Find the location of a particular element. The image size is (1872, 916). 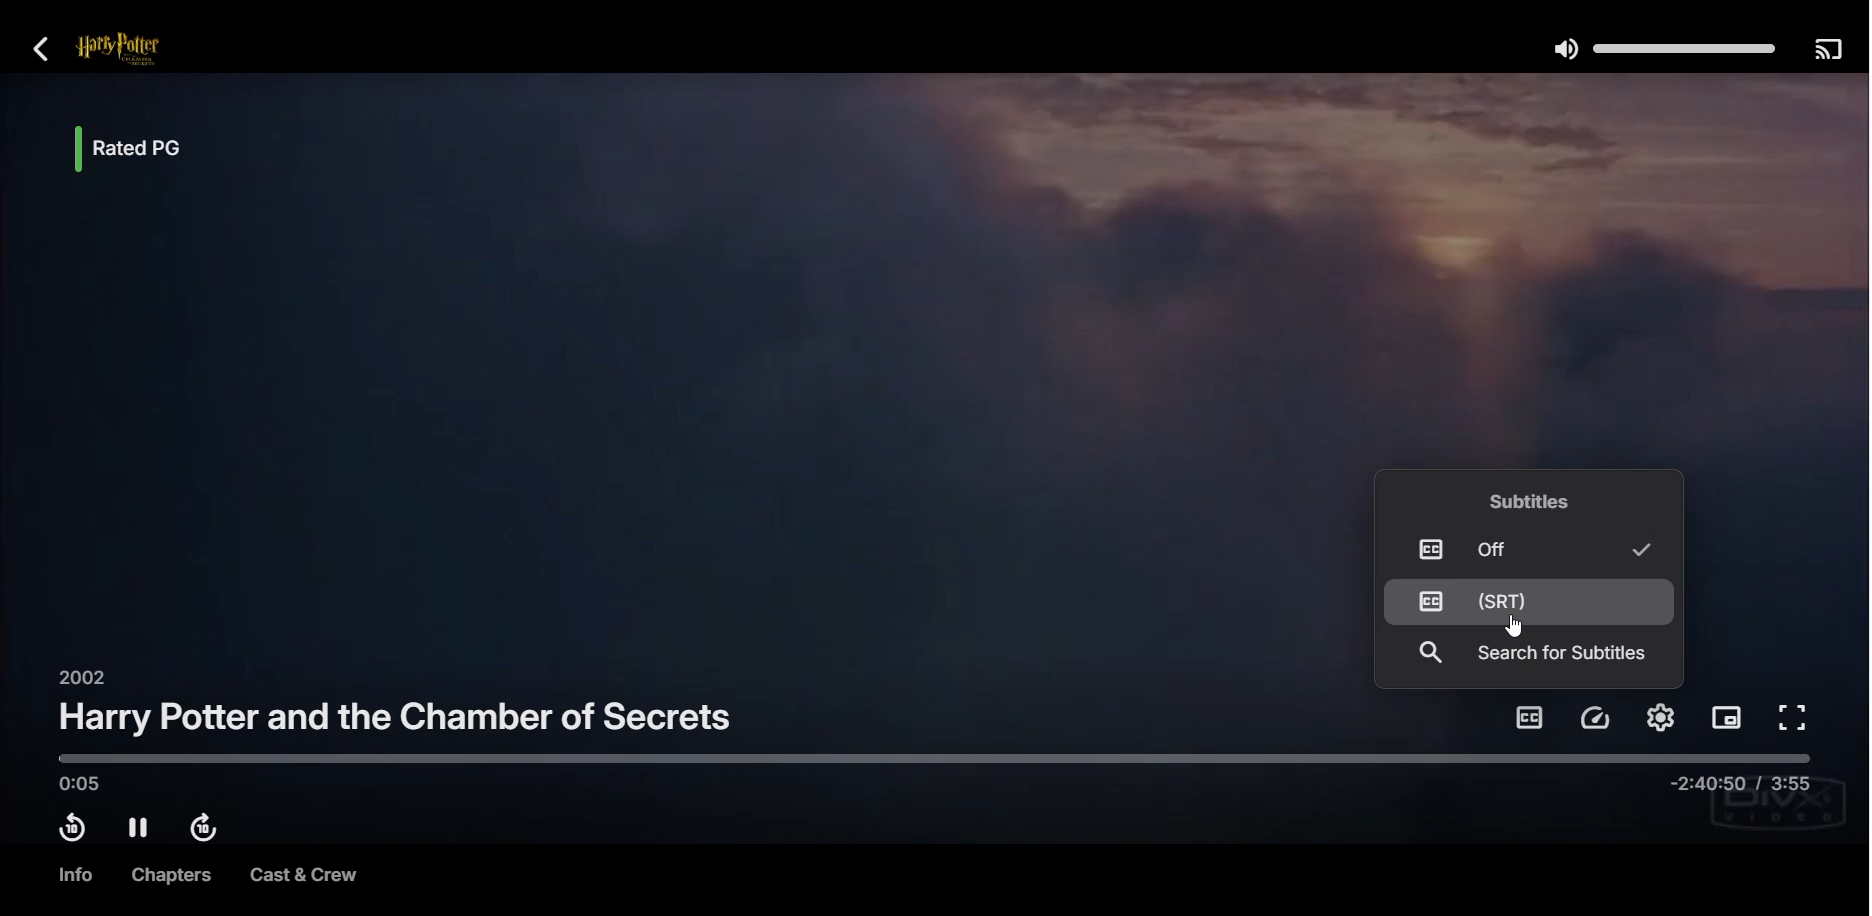

Cast and Crew is located at coordinates (303, 877).